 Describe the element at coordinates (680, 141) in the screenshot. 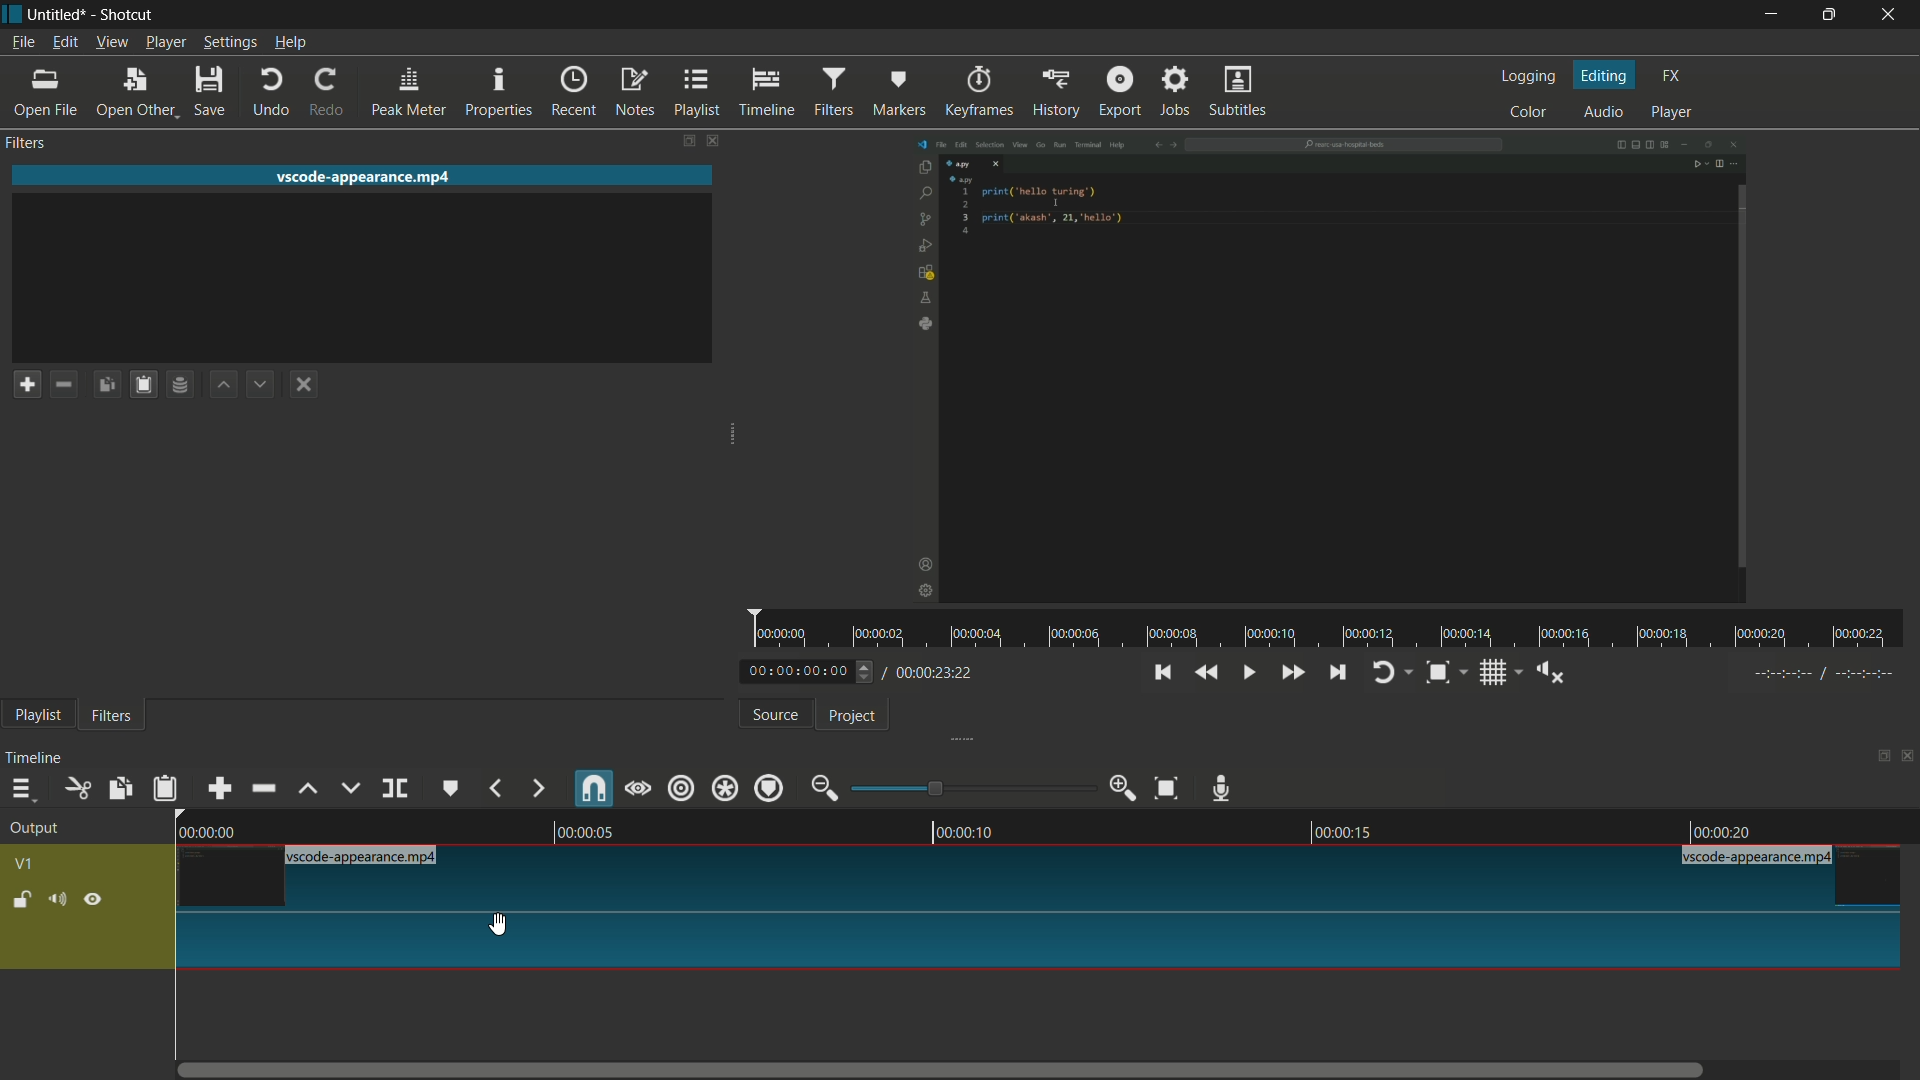

I see `change layout` at that location.